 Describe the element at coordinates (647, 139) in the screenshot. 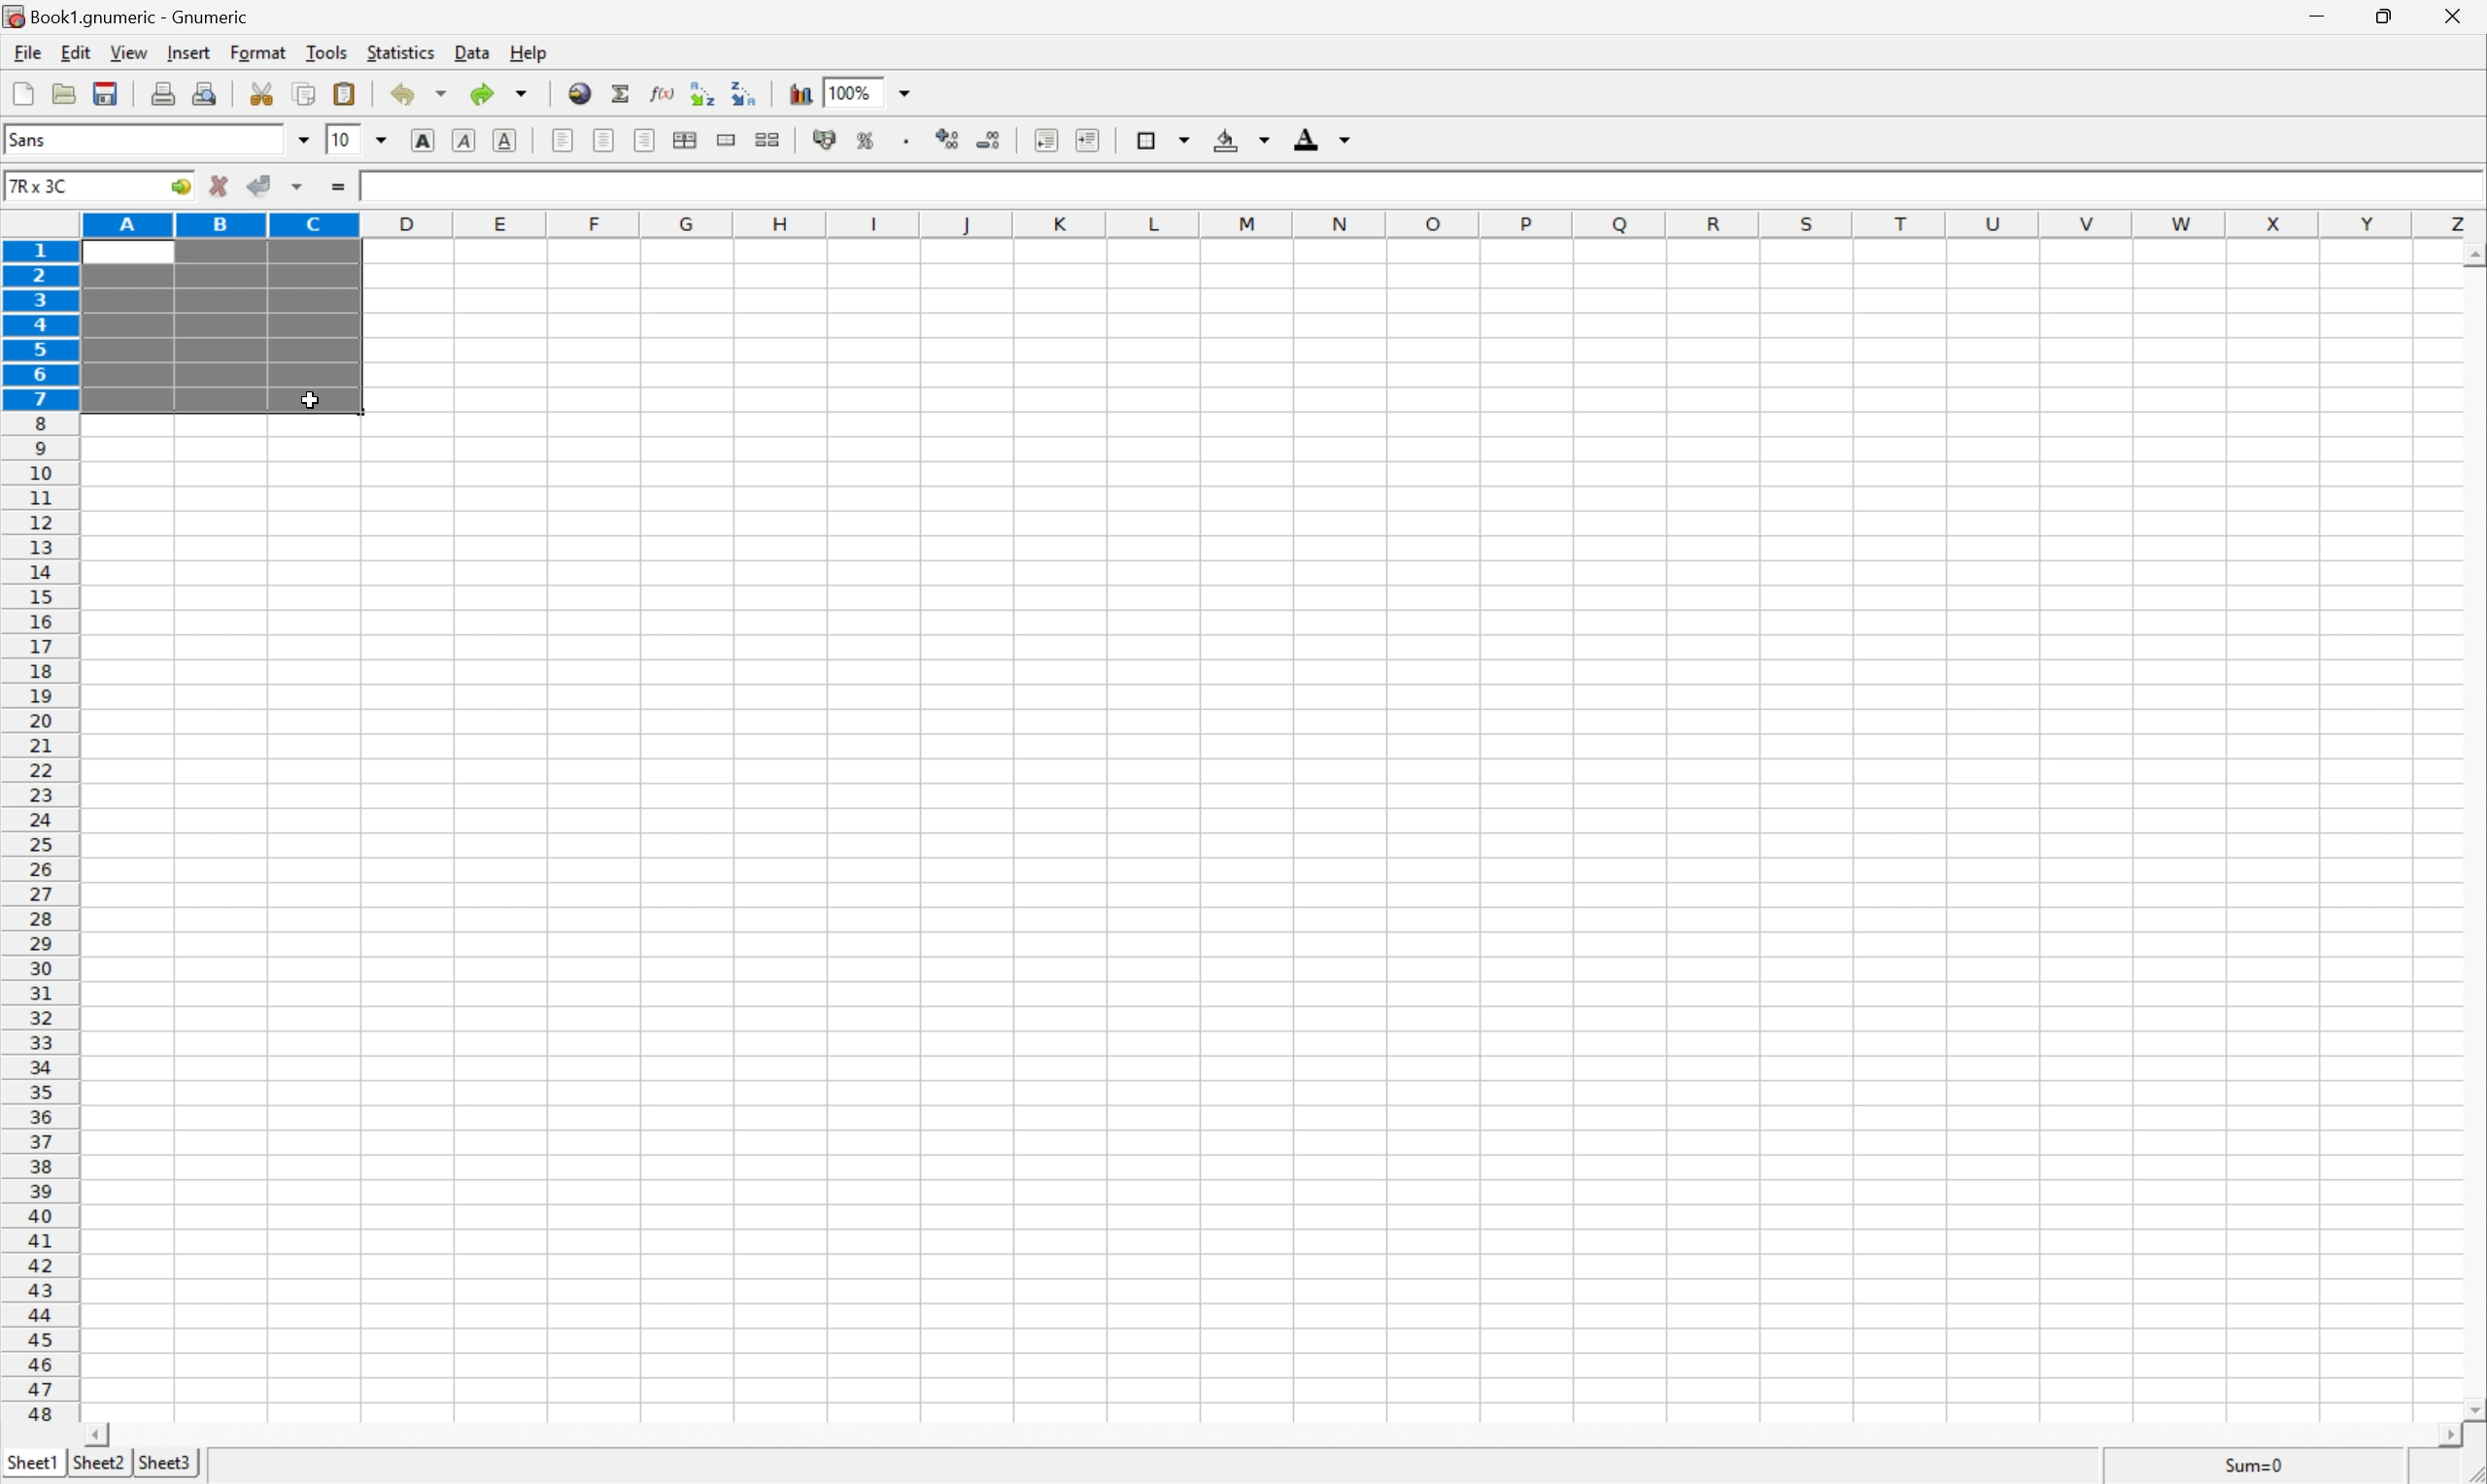

I see `Align Right` at that location.